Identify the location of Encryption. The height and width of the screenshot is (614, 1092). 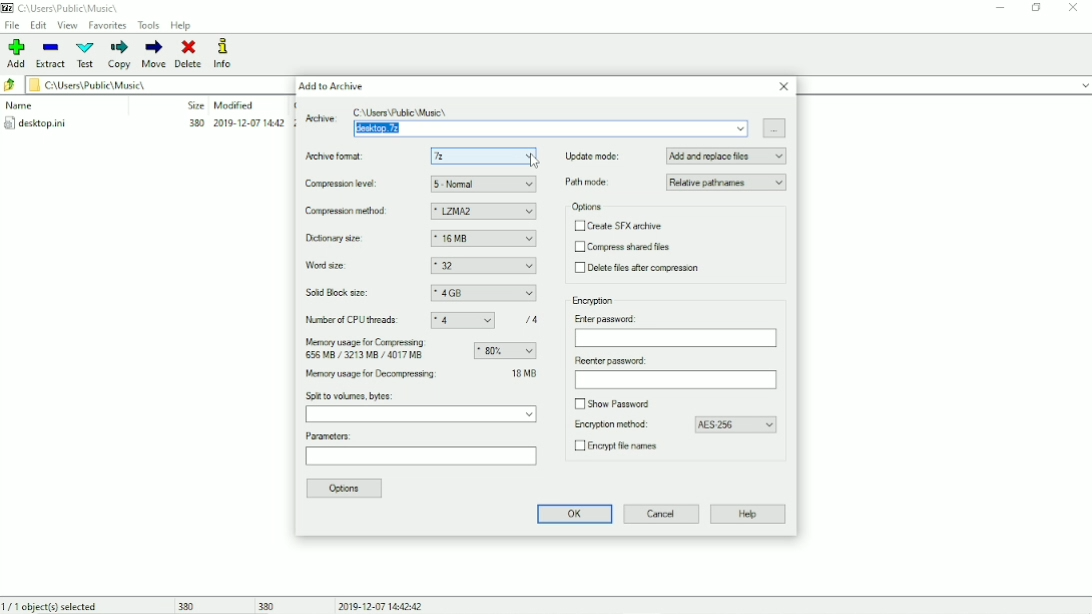
(595, 301).